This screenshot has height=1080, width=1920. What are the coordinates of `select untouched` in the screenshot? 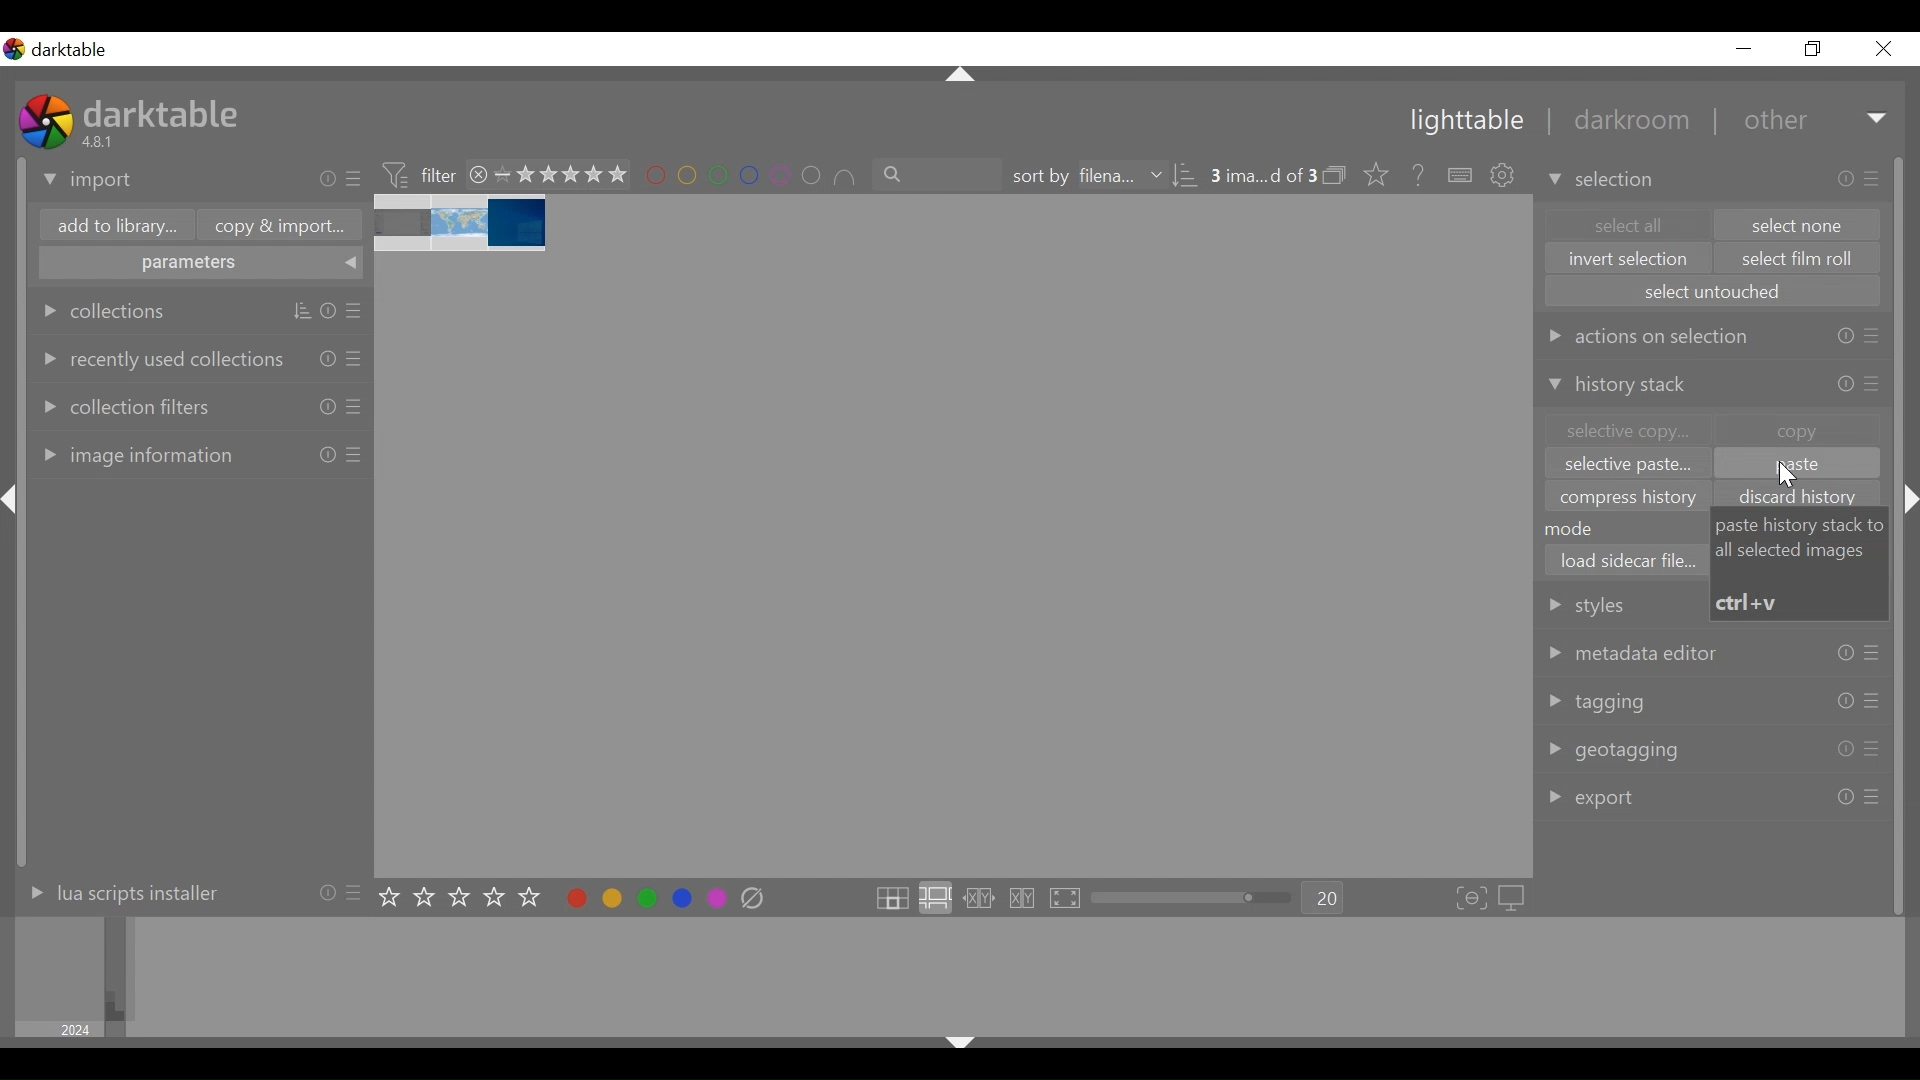 It's located at (1712, 291).